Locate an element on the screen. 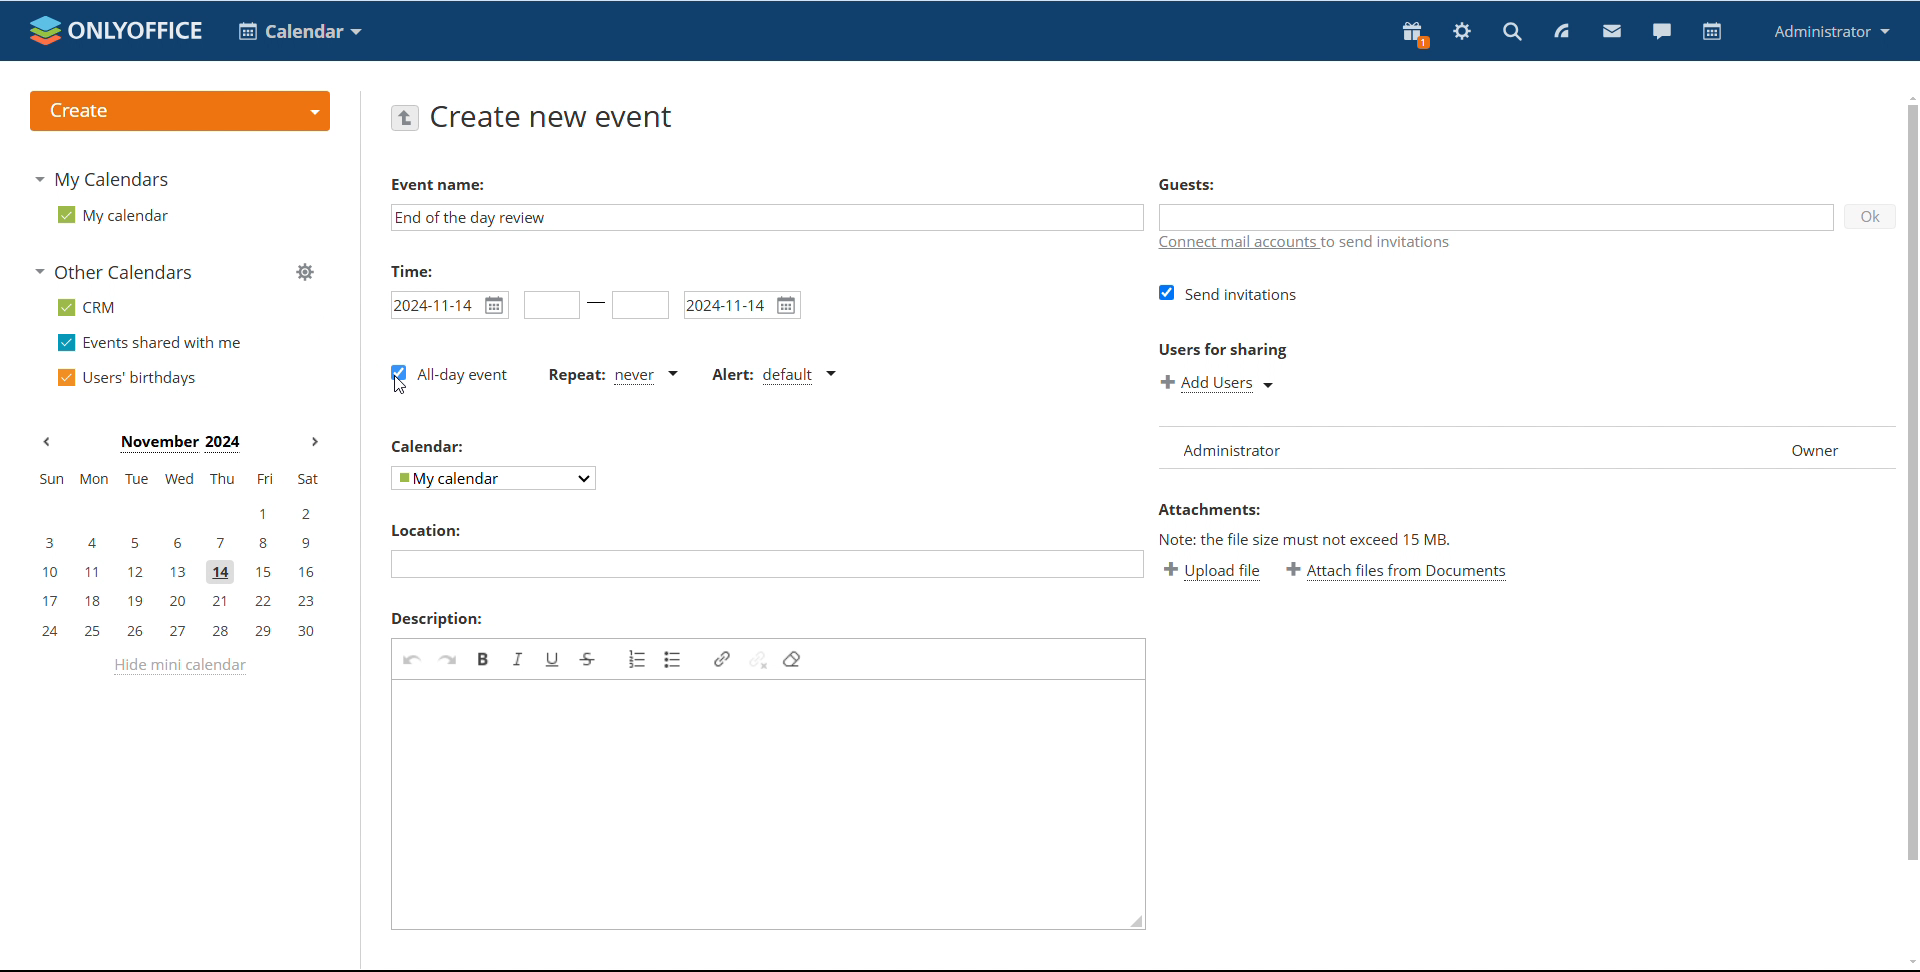 Image resolution: width=1920 pixels, height=972 pixels. set start time is located at coordinates (552, 305).